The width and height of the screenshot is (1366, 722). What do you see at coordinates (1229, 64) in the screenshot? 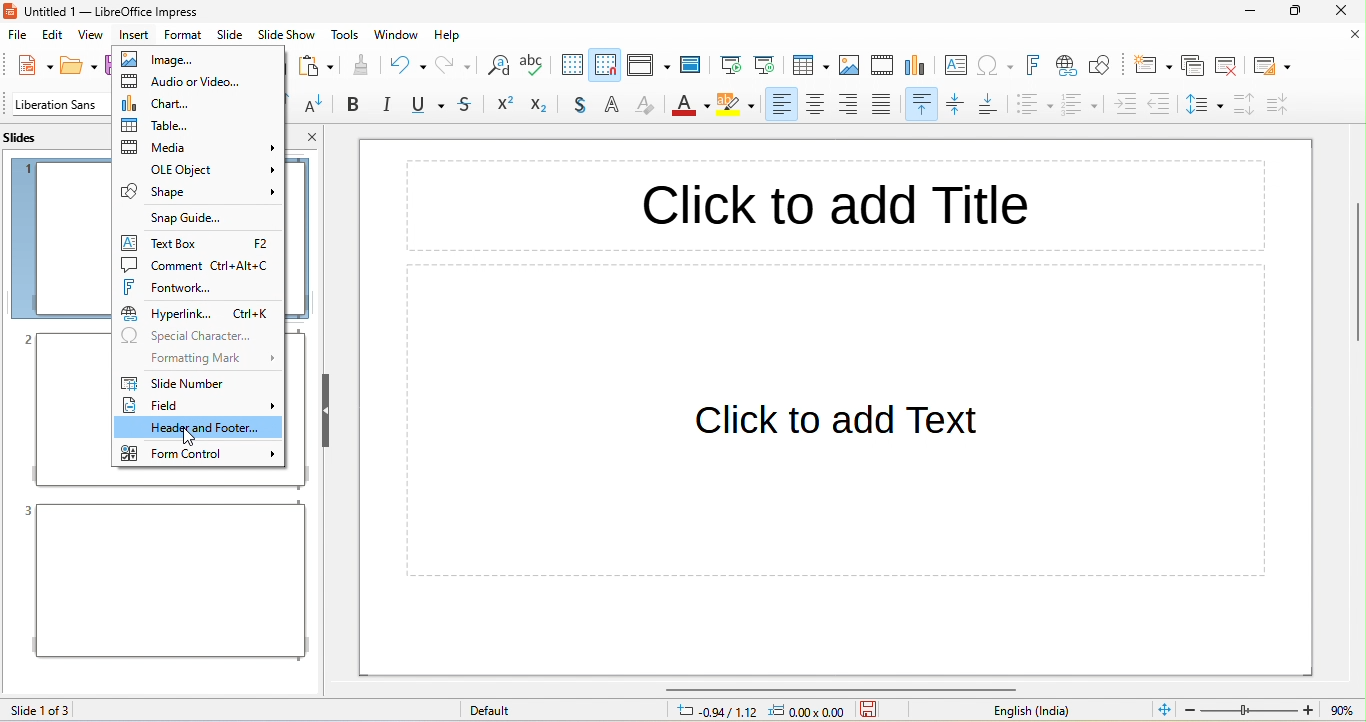
I see `delete slide` at bounding box center [1229, 64].